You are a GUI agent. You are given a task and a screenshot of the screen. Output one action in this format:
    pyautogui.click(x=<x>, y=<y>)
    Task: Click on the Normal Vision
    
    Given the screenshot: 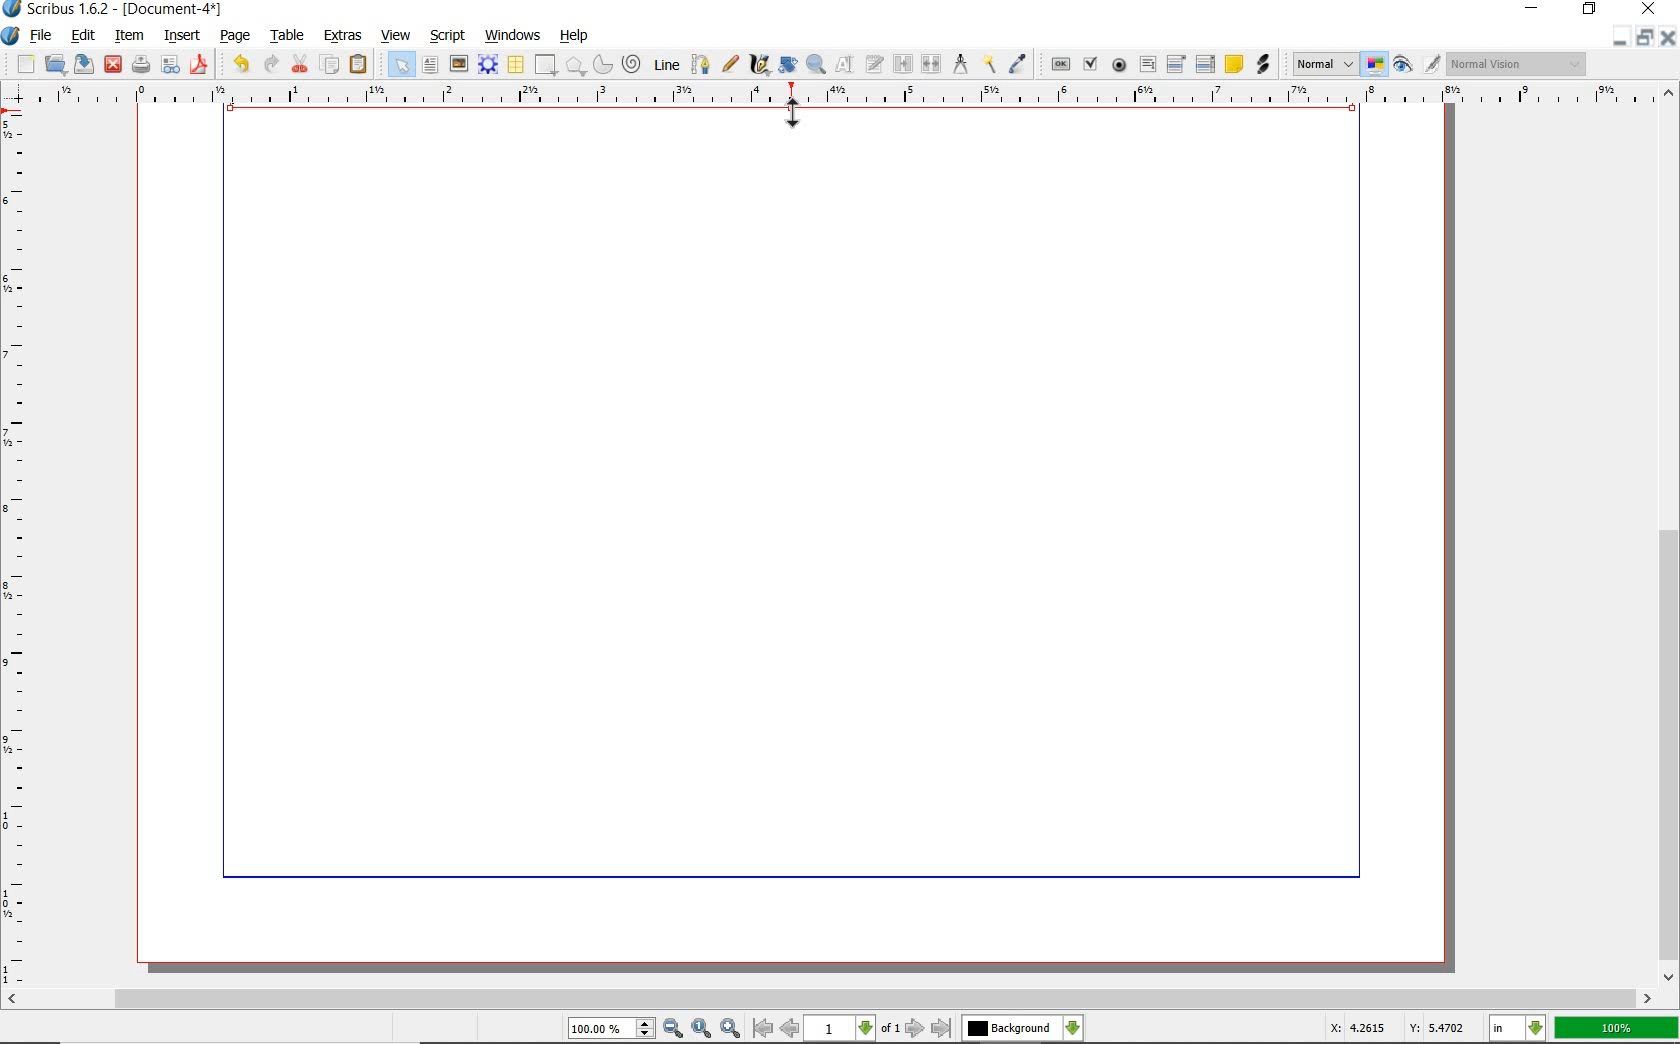 What is the action you would take?
    pyautogui.click(x=1516, y=63)
    